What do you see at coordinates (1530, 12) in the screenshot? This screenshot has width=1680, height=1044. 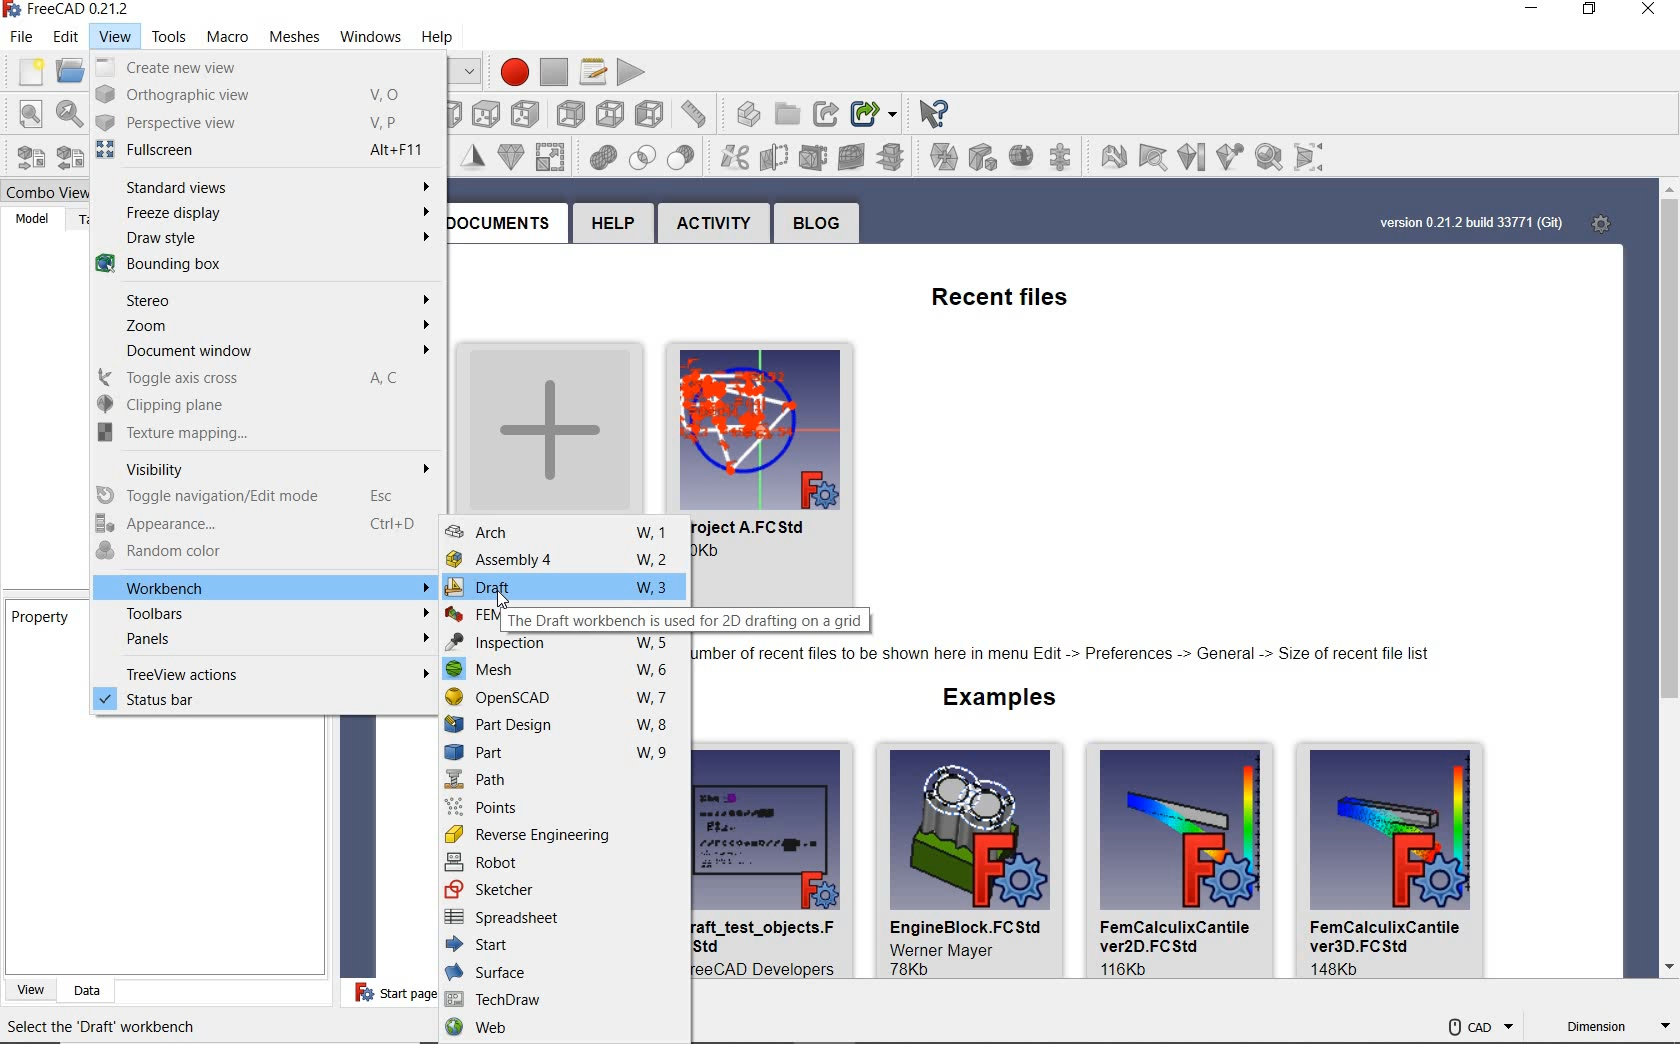 I see `minimize` at bounding box center [1530, 12].